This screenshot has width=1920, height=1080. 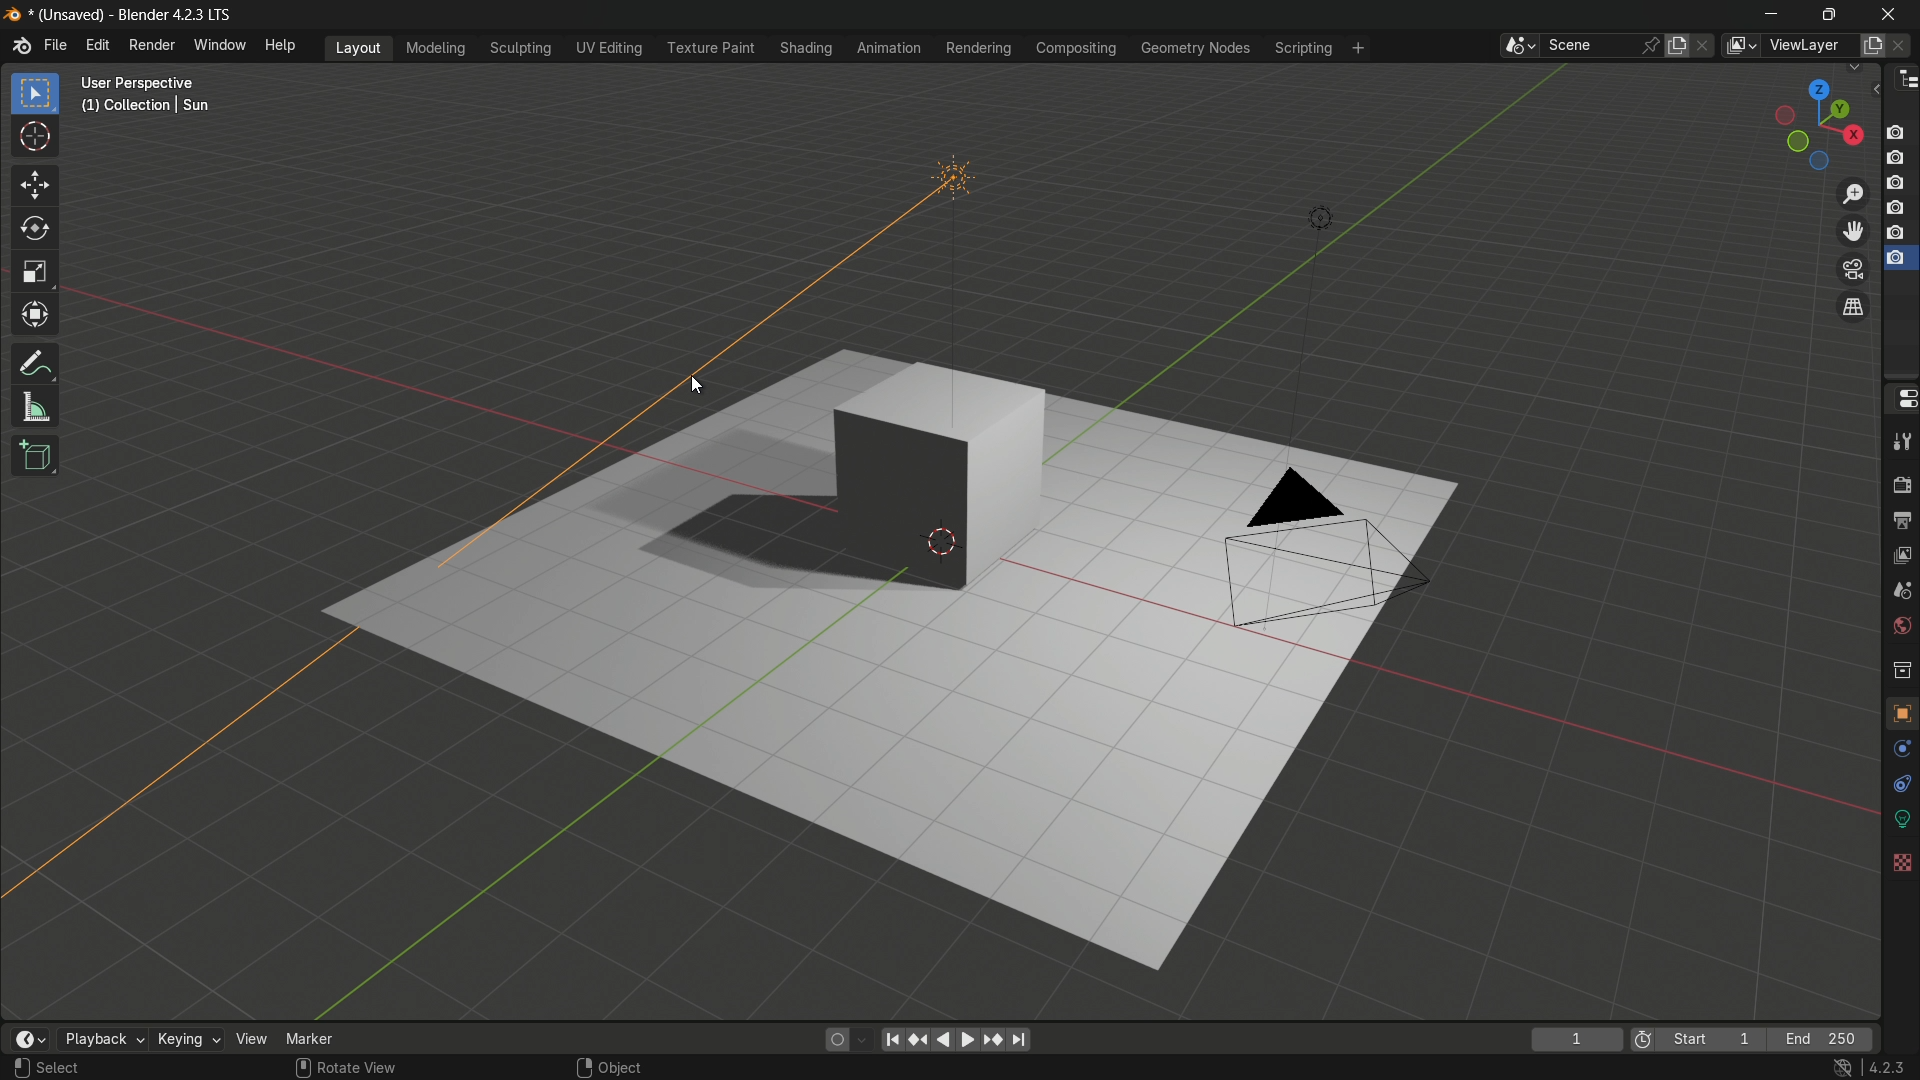 What do you see at coordinates (1853, 230) in the screenshot?
I see `move the view` at bounding box center [1853, 230].